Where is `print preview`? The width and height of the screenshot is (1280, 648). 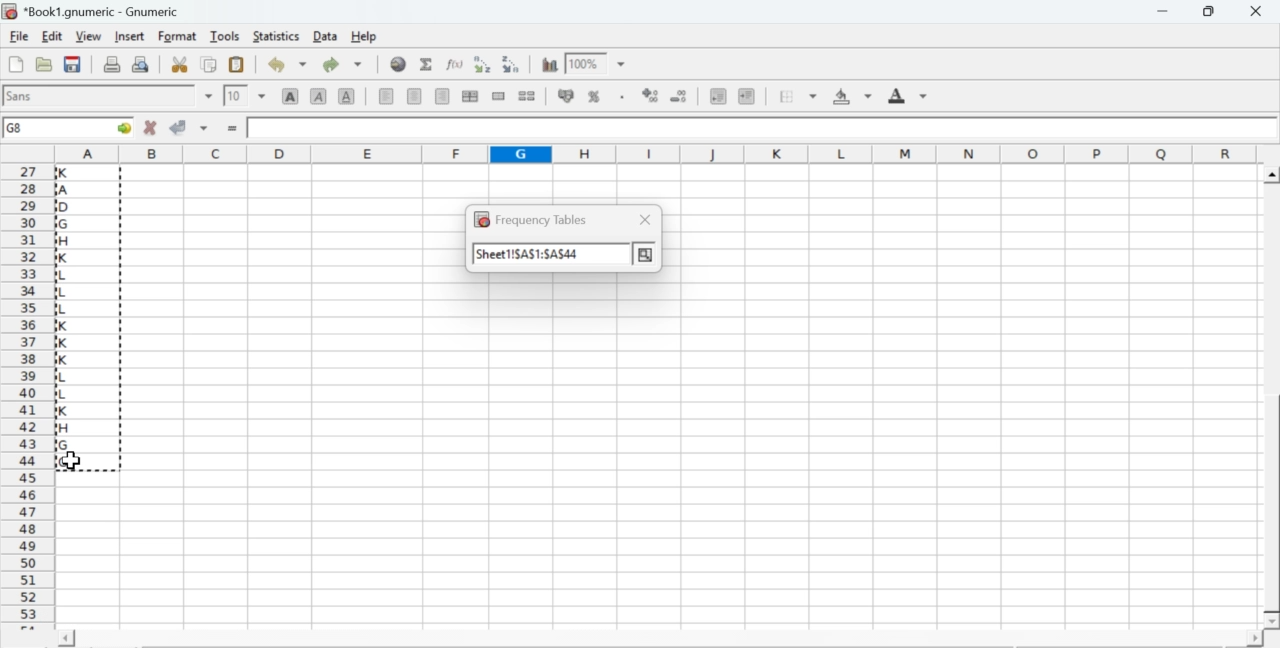 print preview is located at coordinates (141, 63).